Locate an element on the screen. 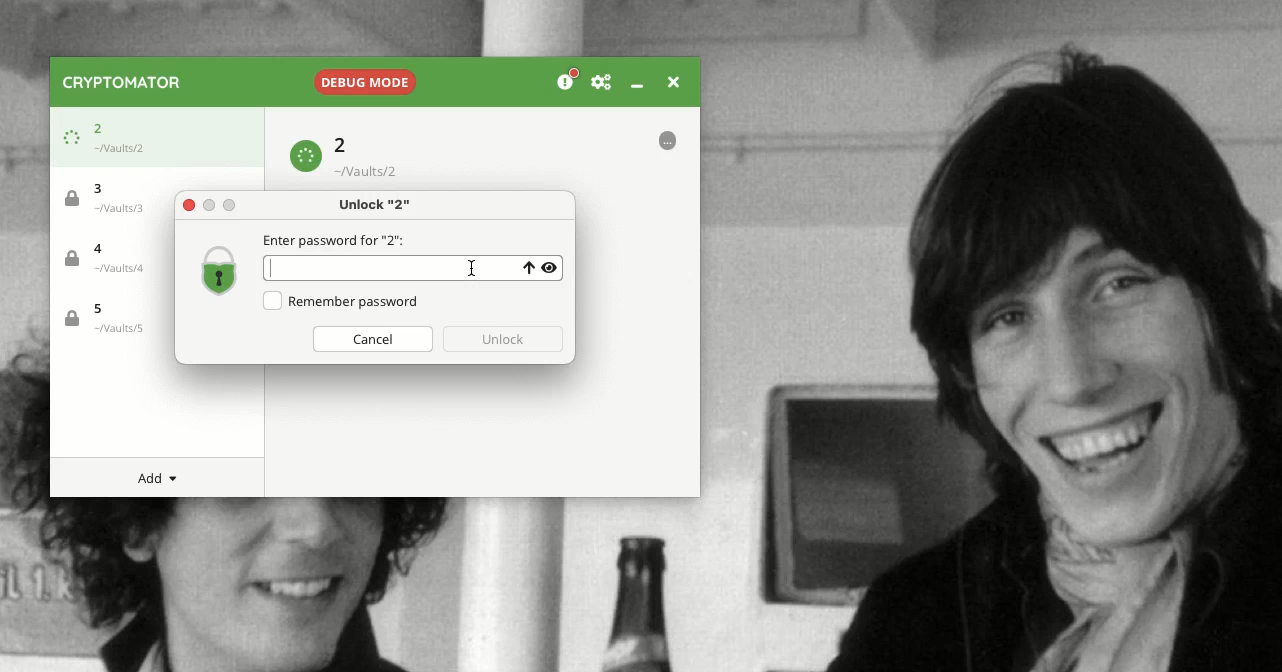 Image resolution: width=1282 pixels, height=672 pixels. minimize is located at coordinates (211, 206).